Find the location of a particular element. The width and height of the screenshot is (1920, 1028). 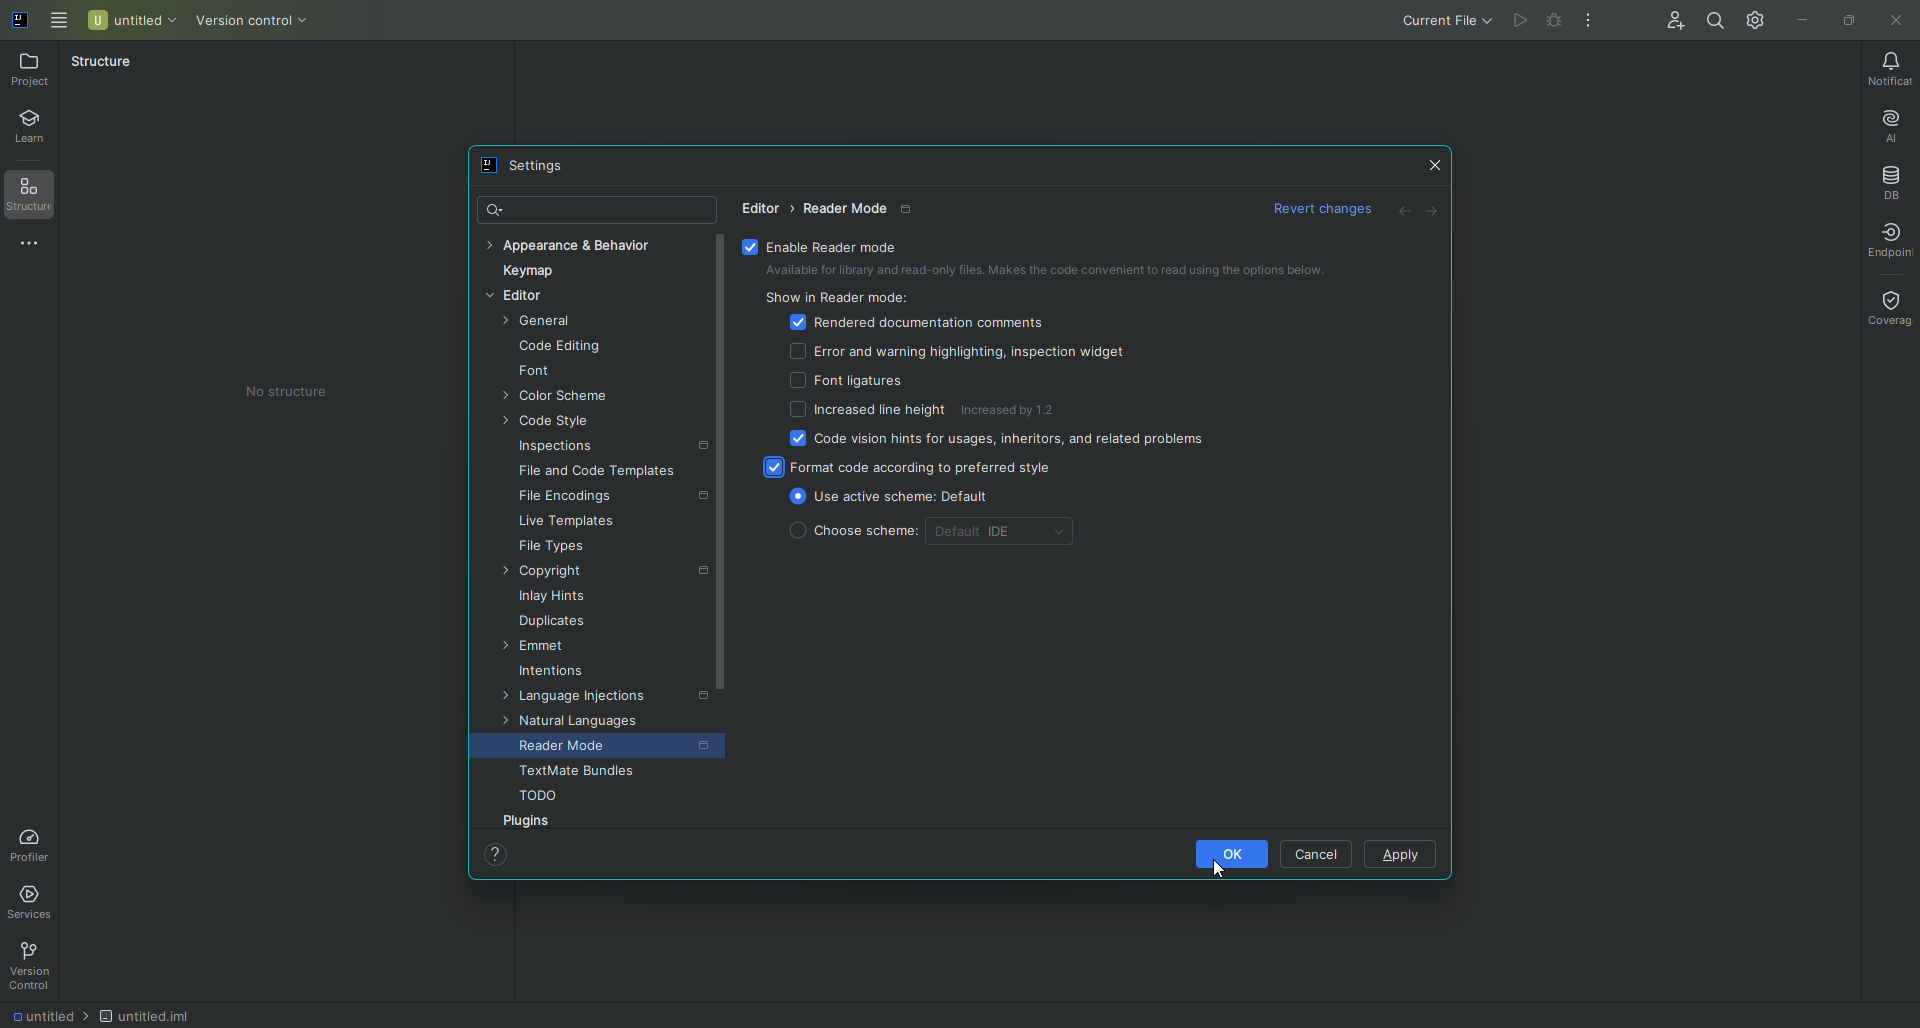

Natural languages is located at coordinates (585, 723).